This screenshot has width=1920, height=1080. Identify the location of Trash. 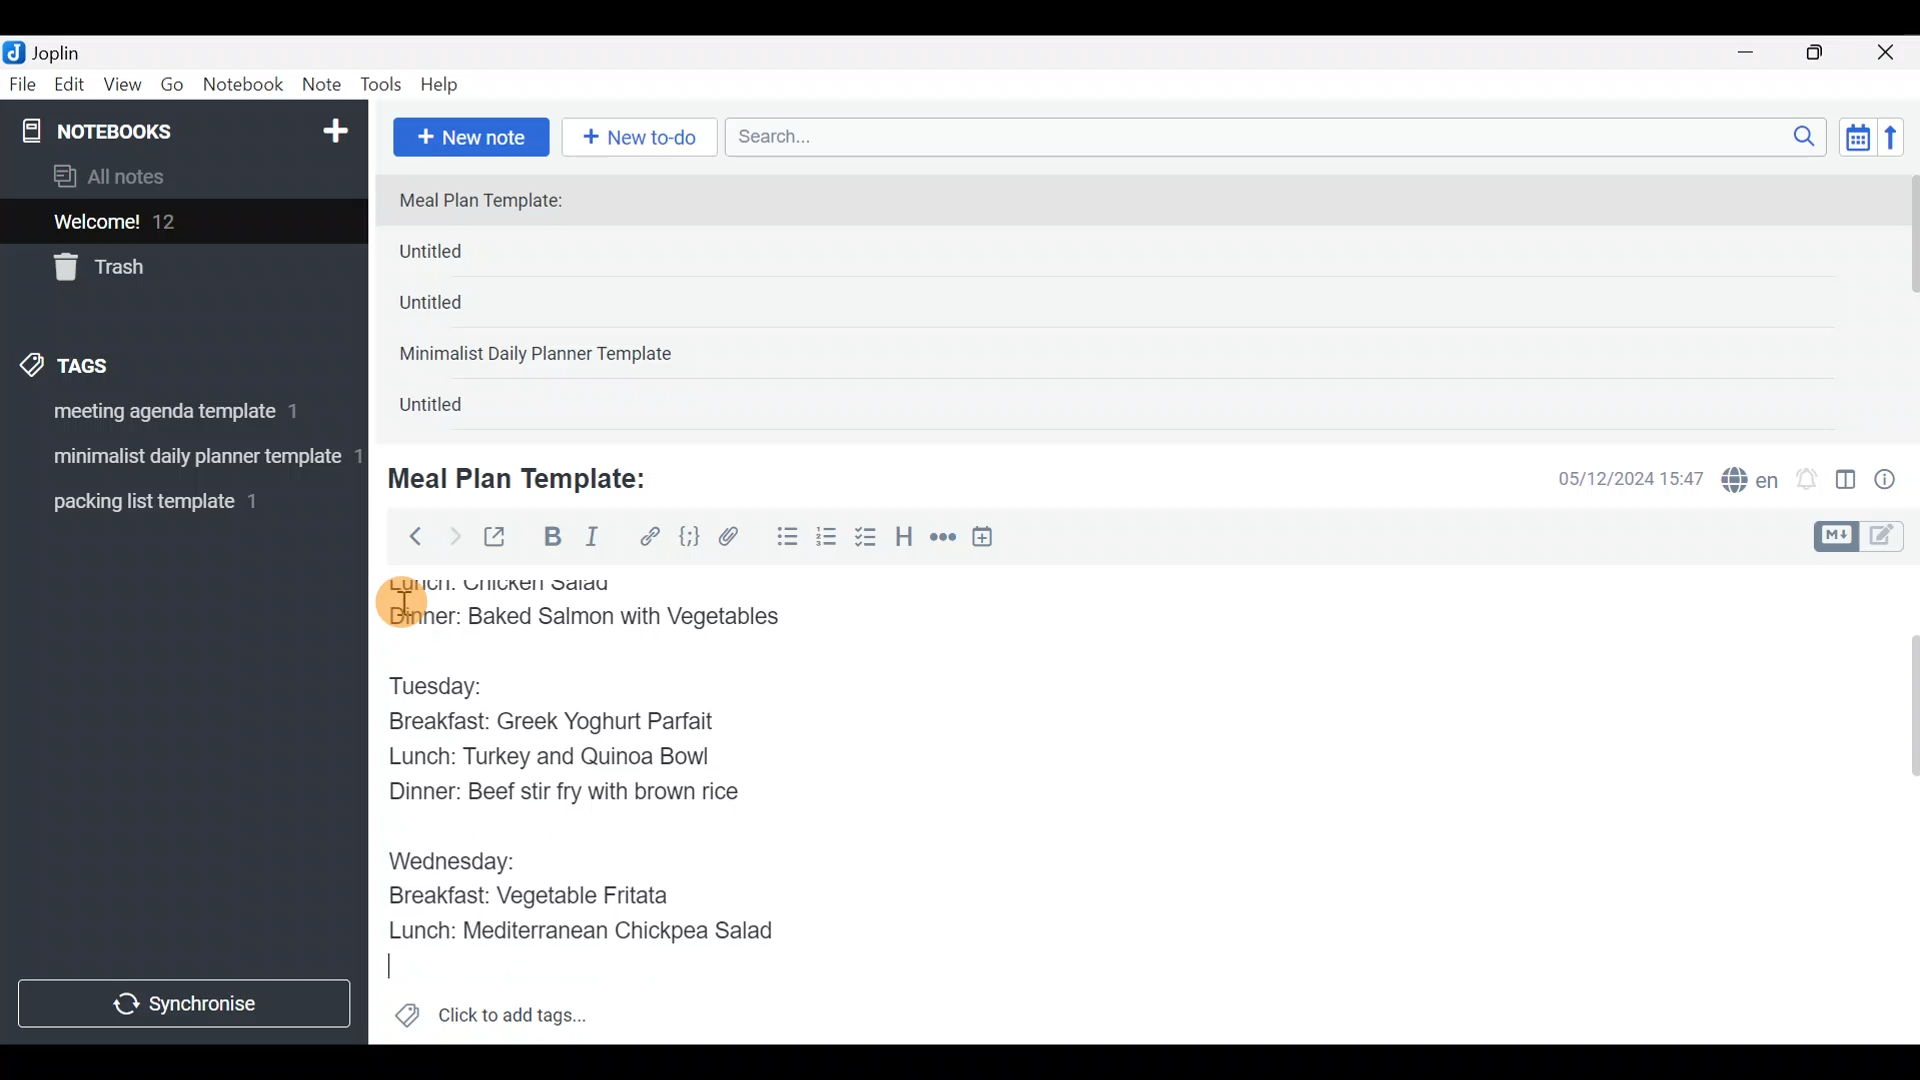
(172, 269).